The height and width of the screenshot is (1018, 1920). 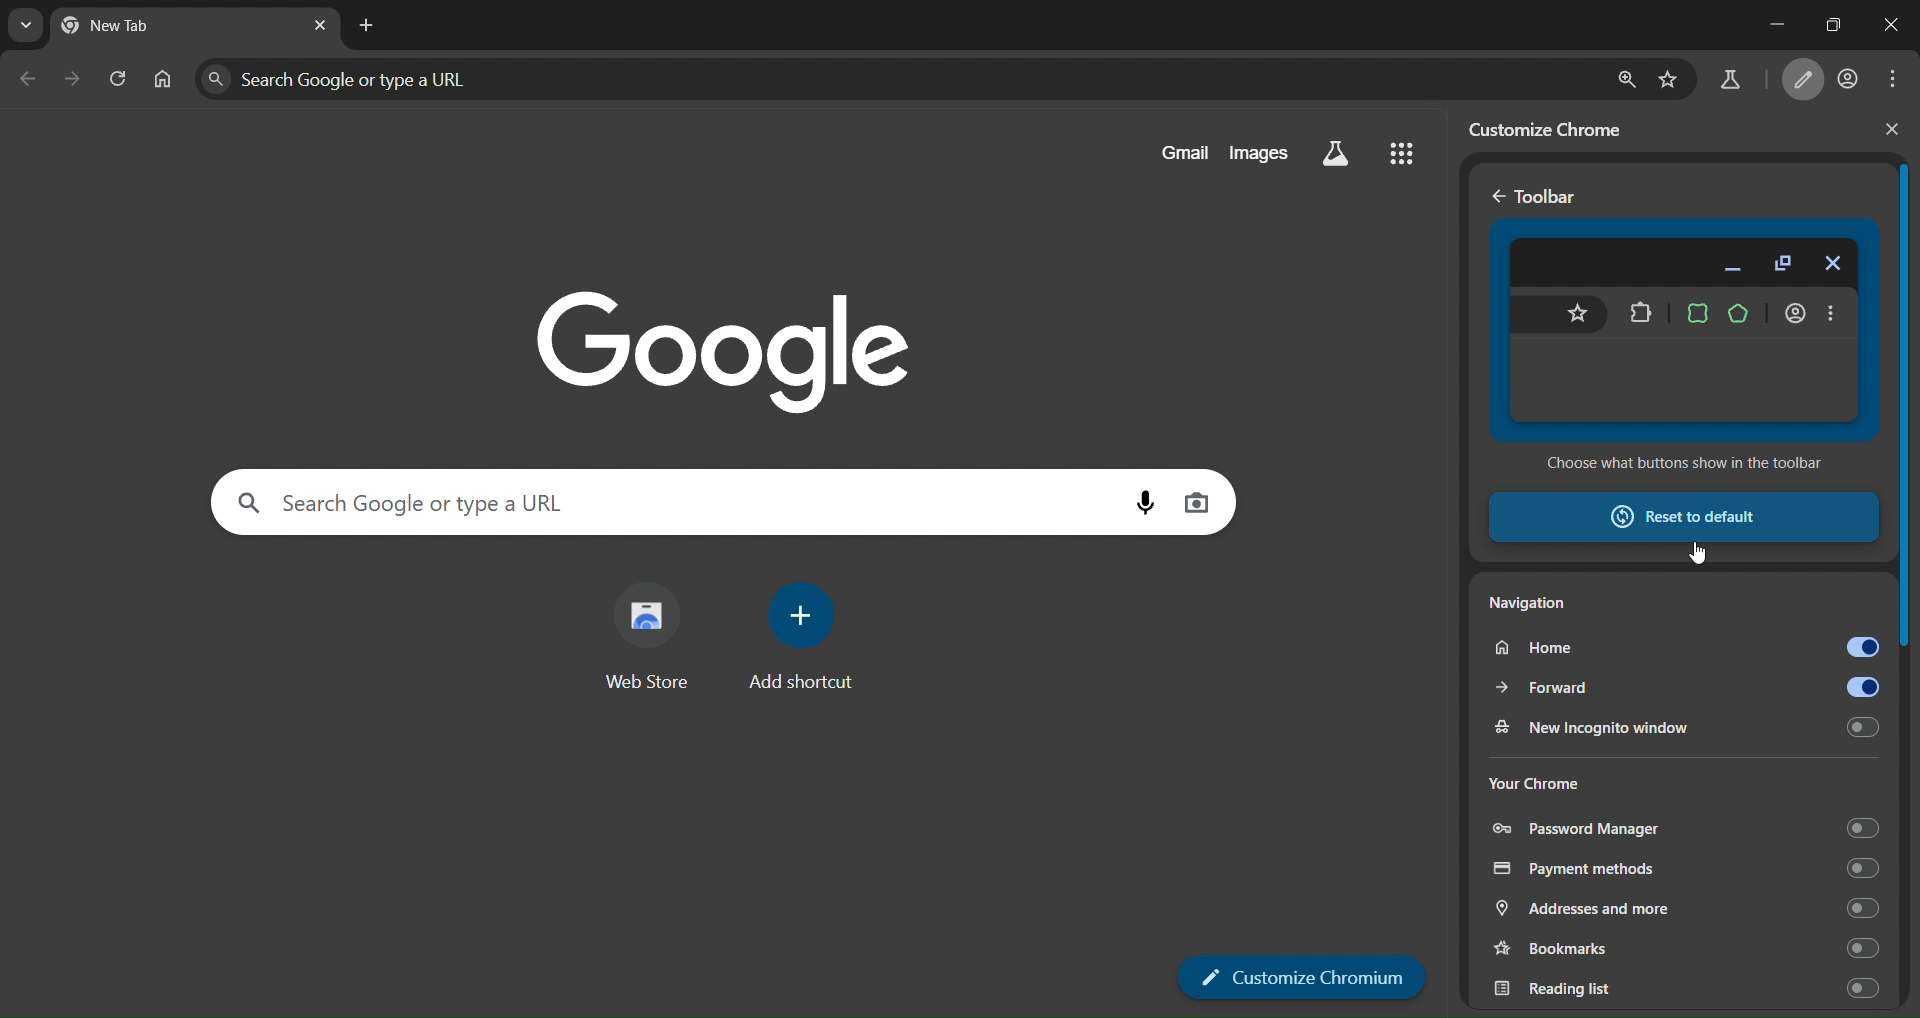 I want to click on toolbar preview, so click(x=1681, y=328).